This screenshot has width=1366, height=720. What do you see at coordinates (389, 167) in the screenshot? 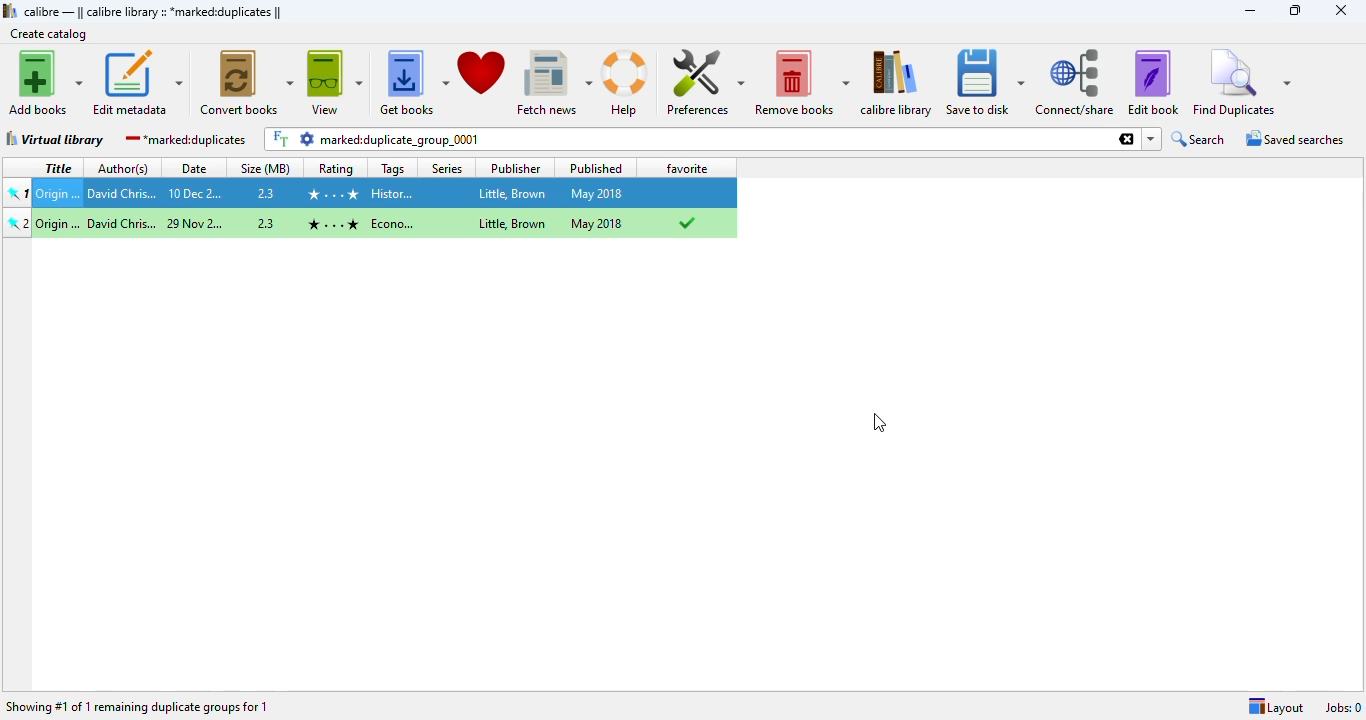
I see `tags` at bounding box center [389, 167].